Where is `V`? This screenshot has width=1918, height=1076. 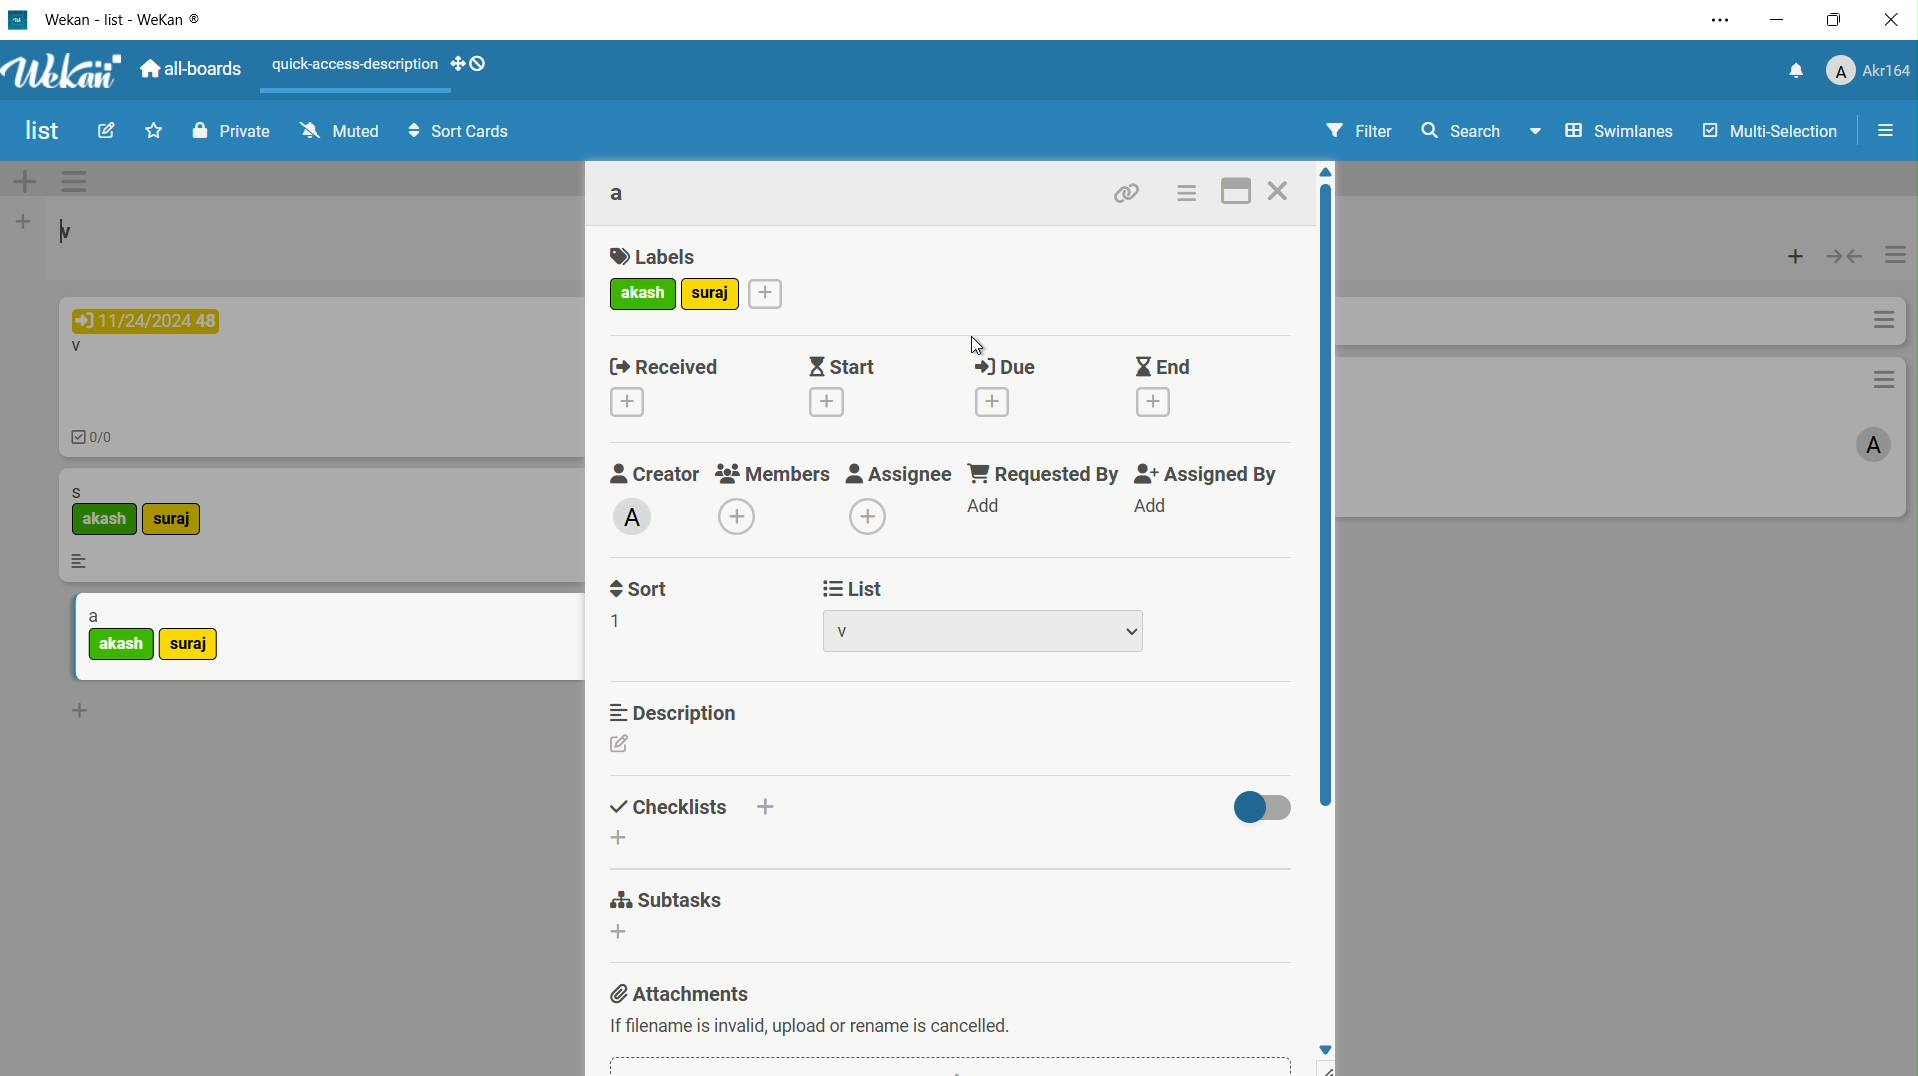
V is located at coordinates (75, 348).